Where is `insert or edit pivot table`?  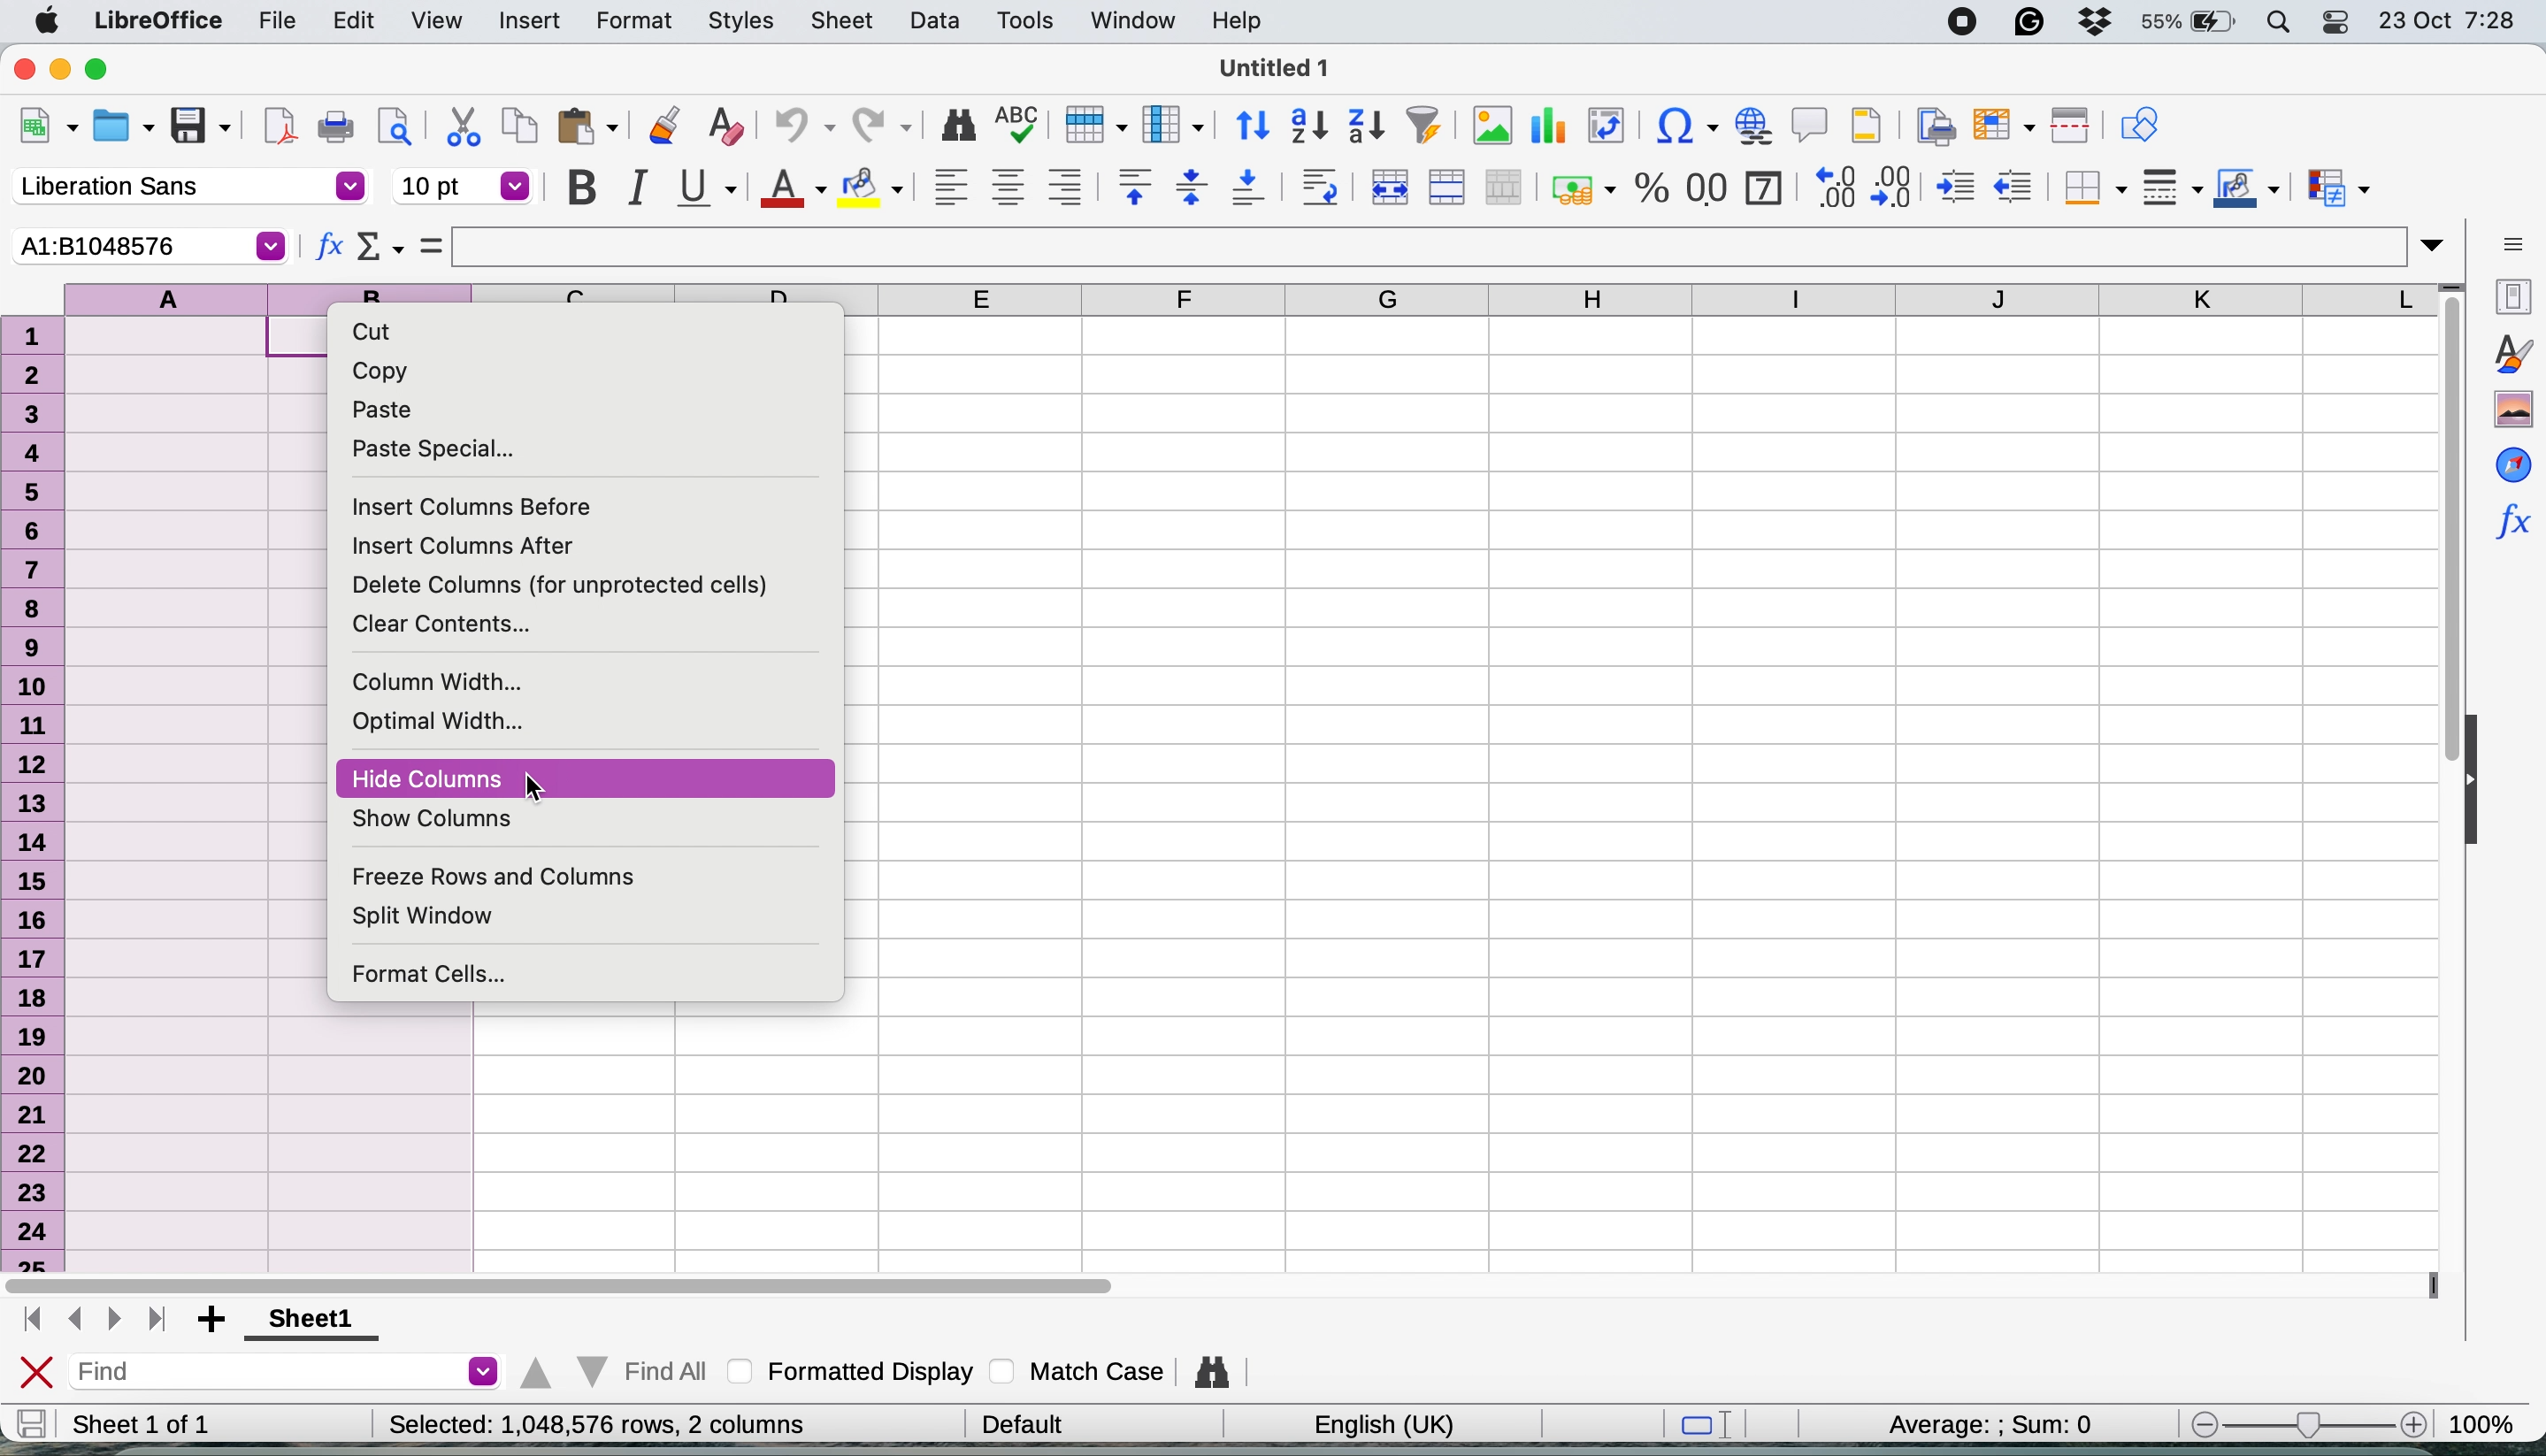
insert or edit pivot table is located at coordinates (1608, 127).